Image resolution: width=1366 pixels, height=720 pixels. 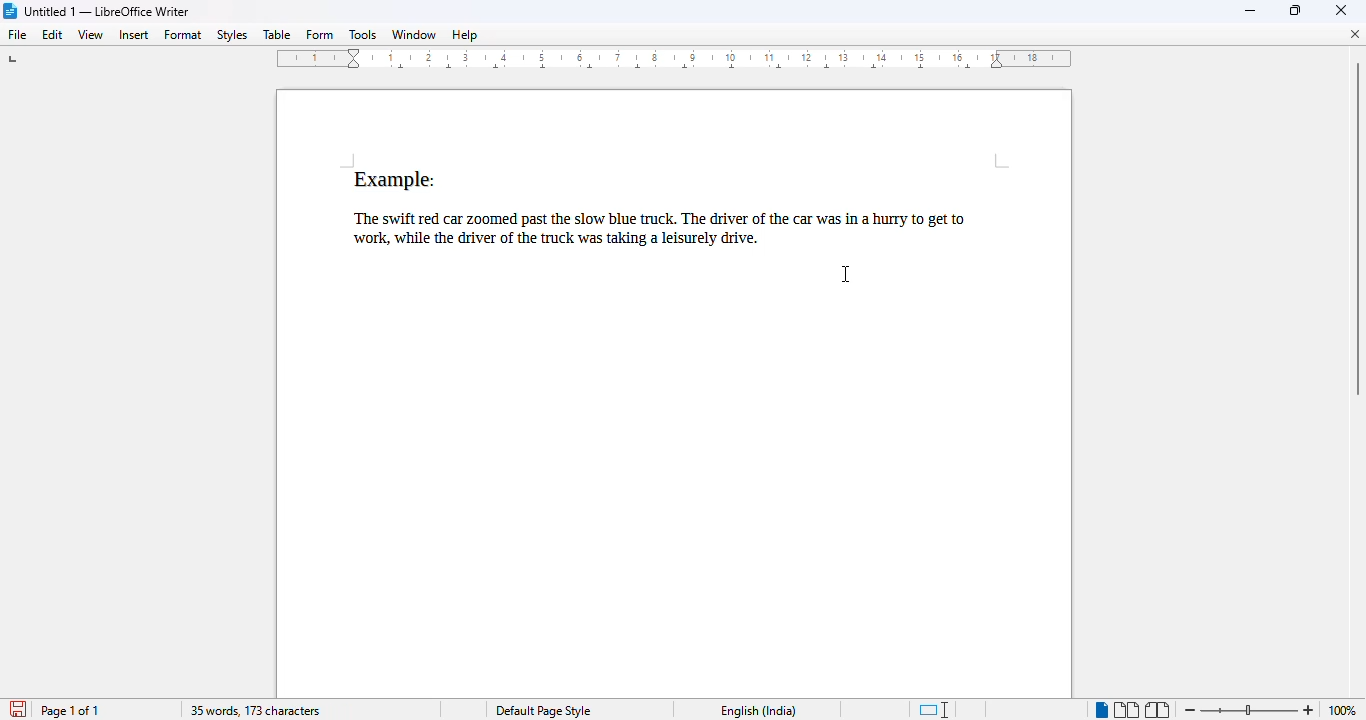 What do you see at coordinates (543, 711) in the screenshot?
I see `Default page style` at bounding box center [543, 711].